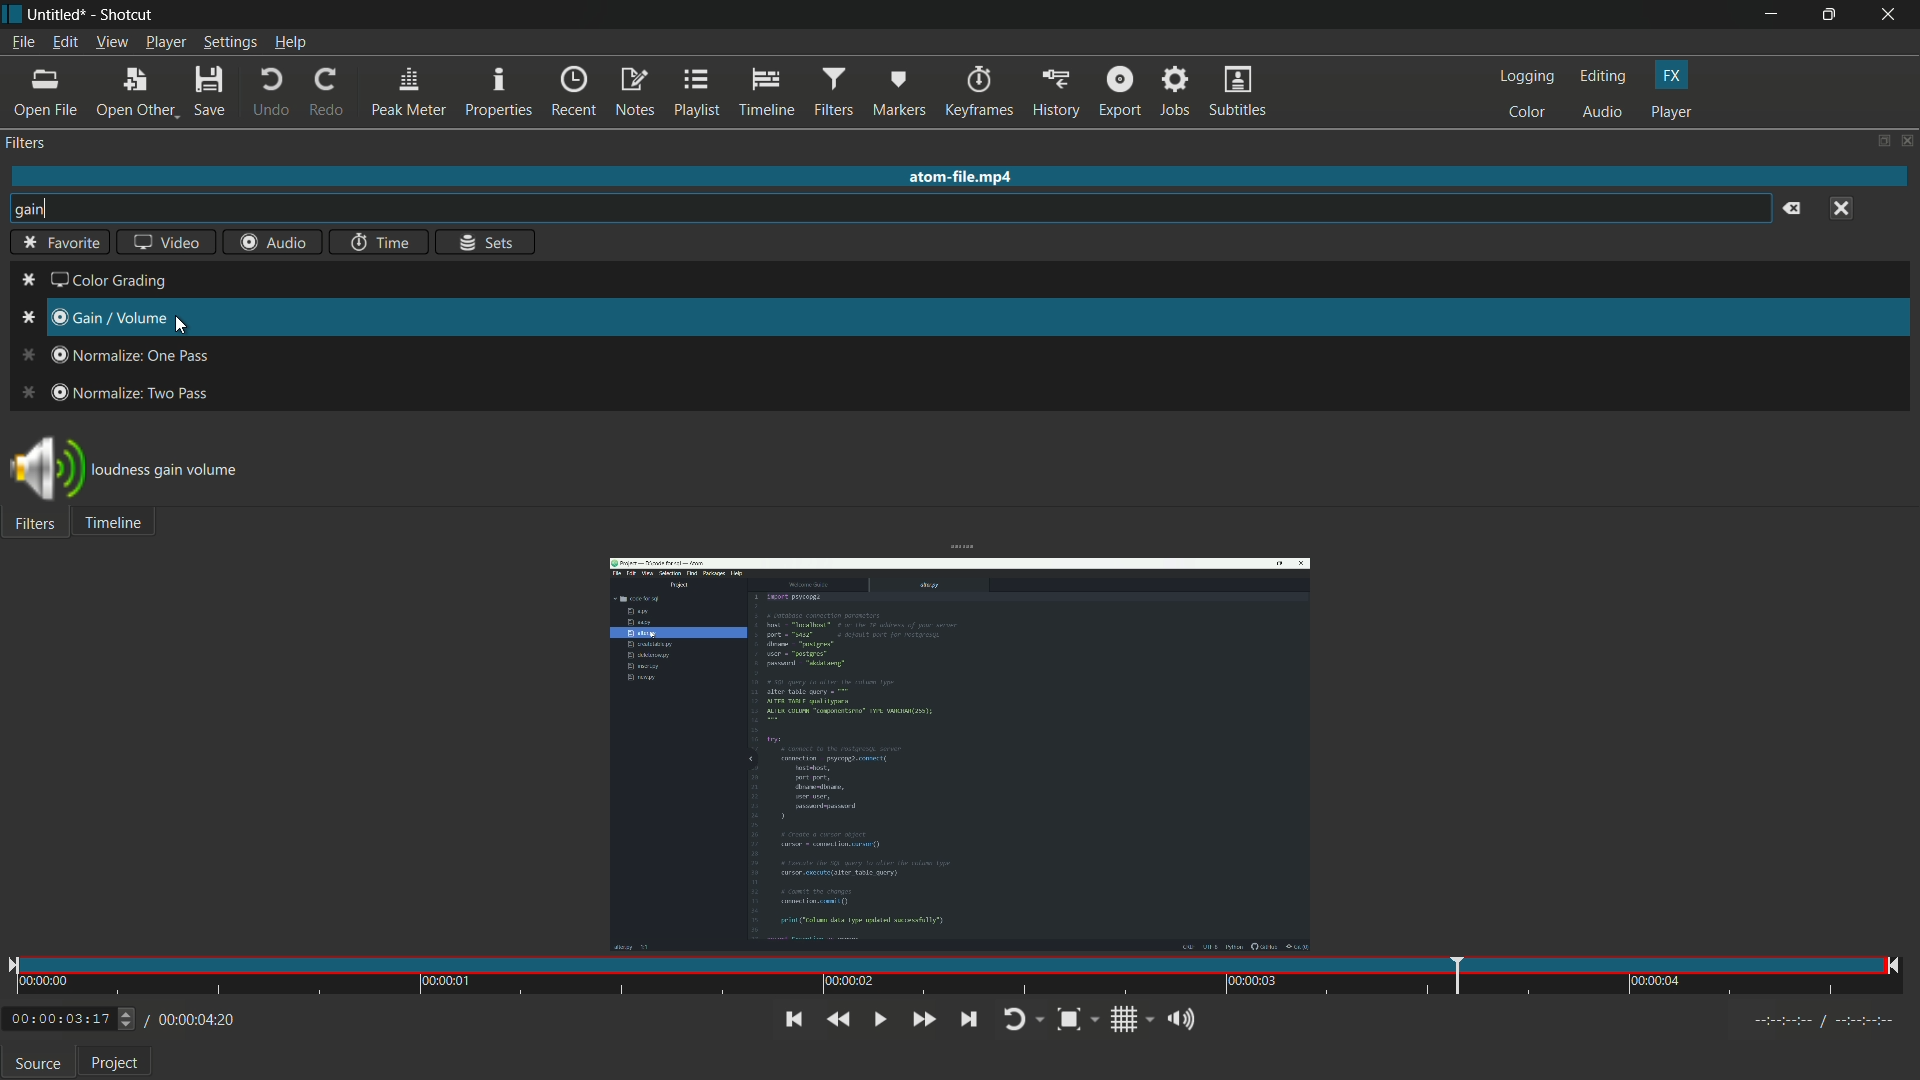 Image resolution: width=1920 pixels, height=1080 pixels. I want to click on fx, so click(1671, 76).